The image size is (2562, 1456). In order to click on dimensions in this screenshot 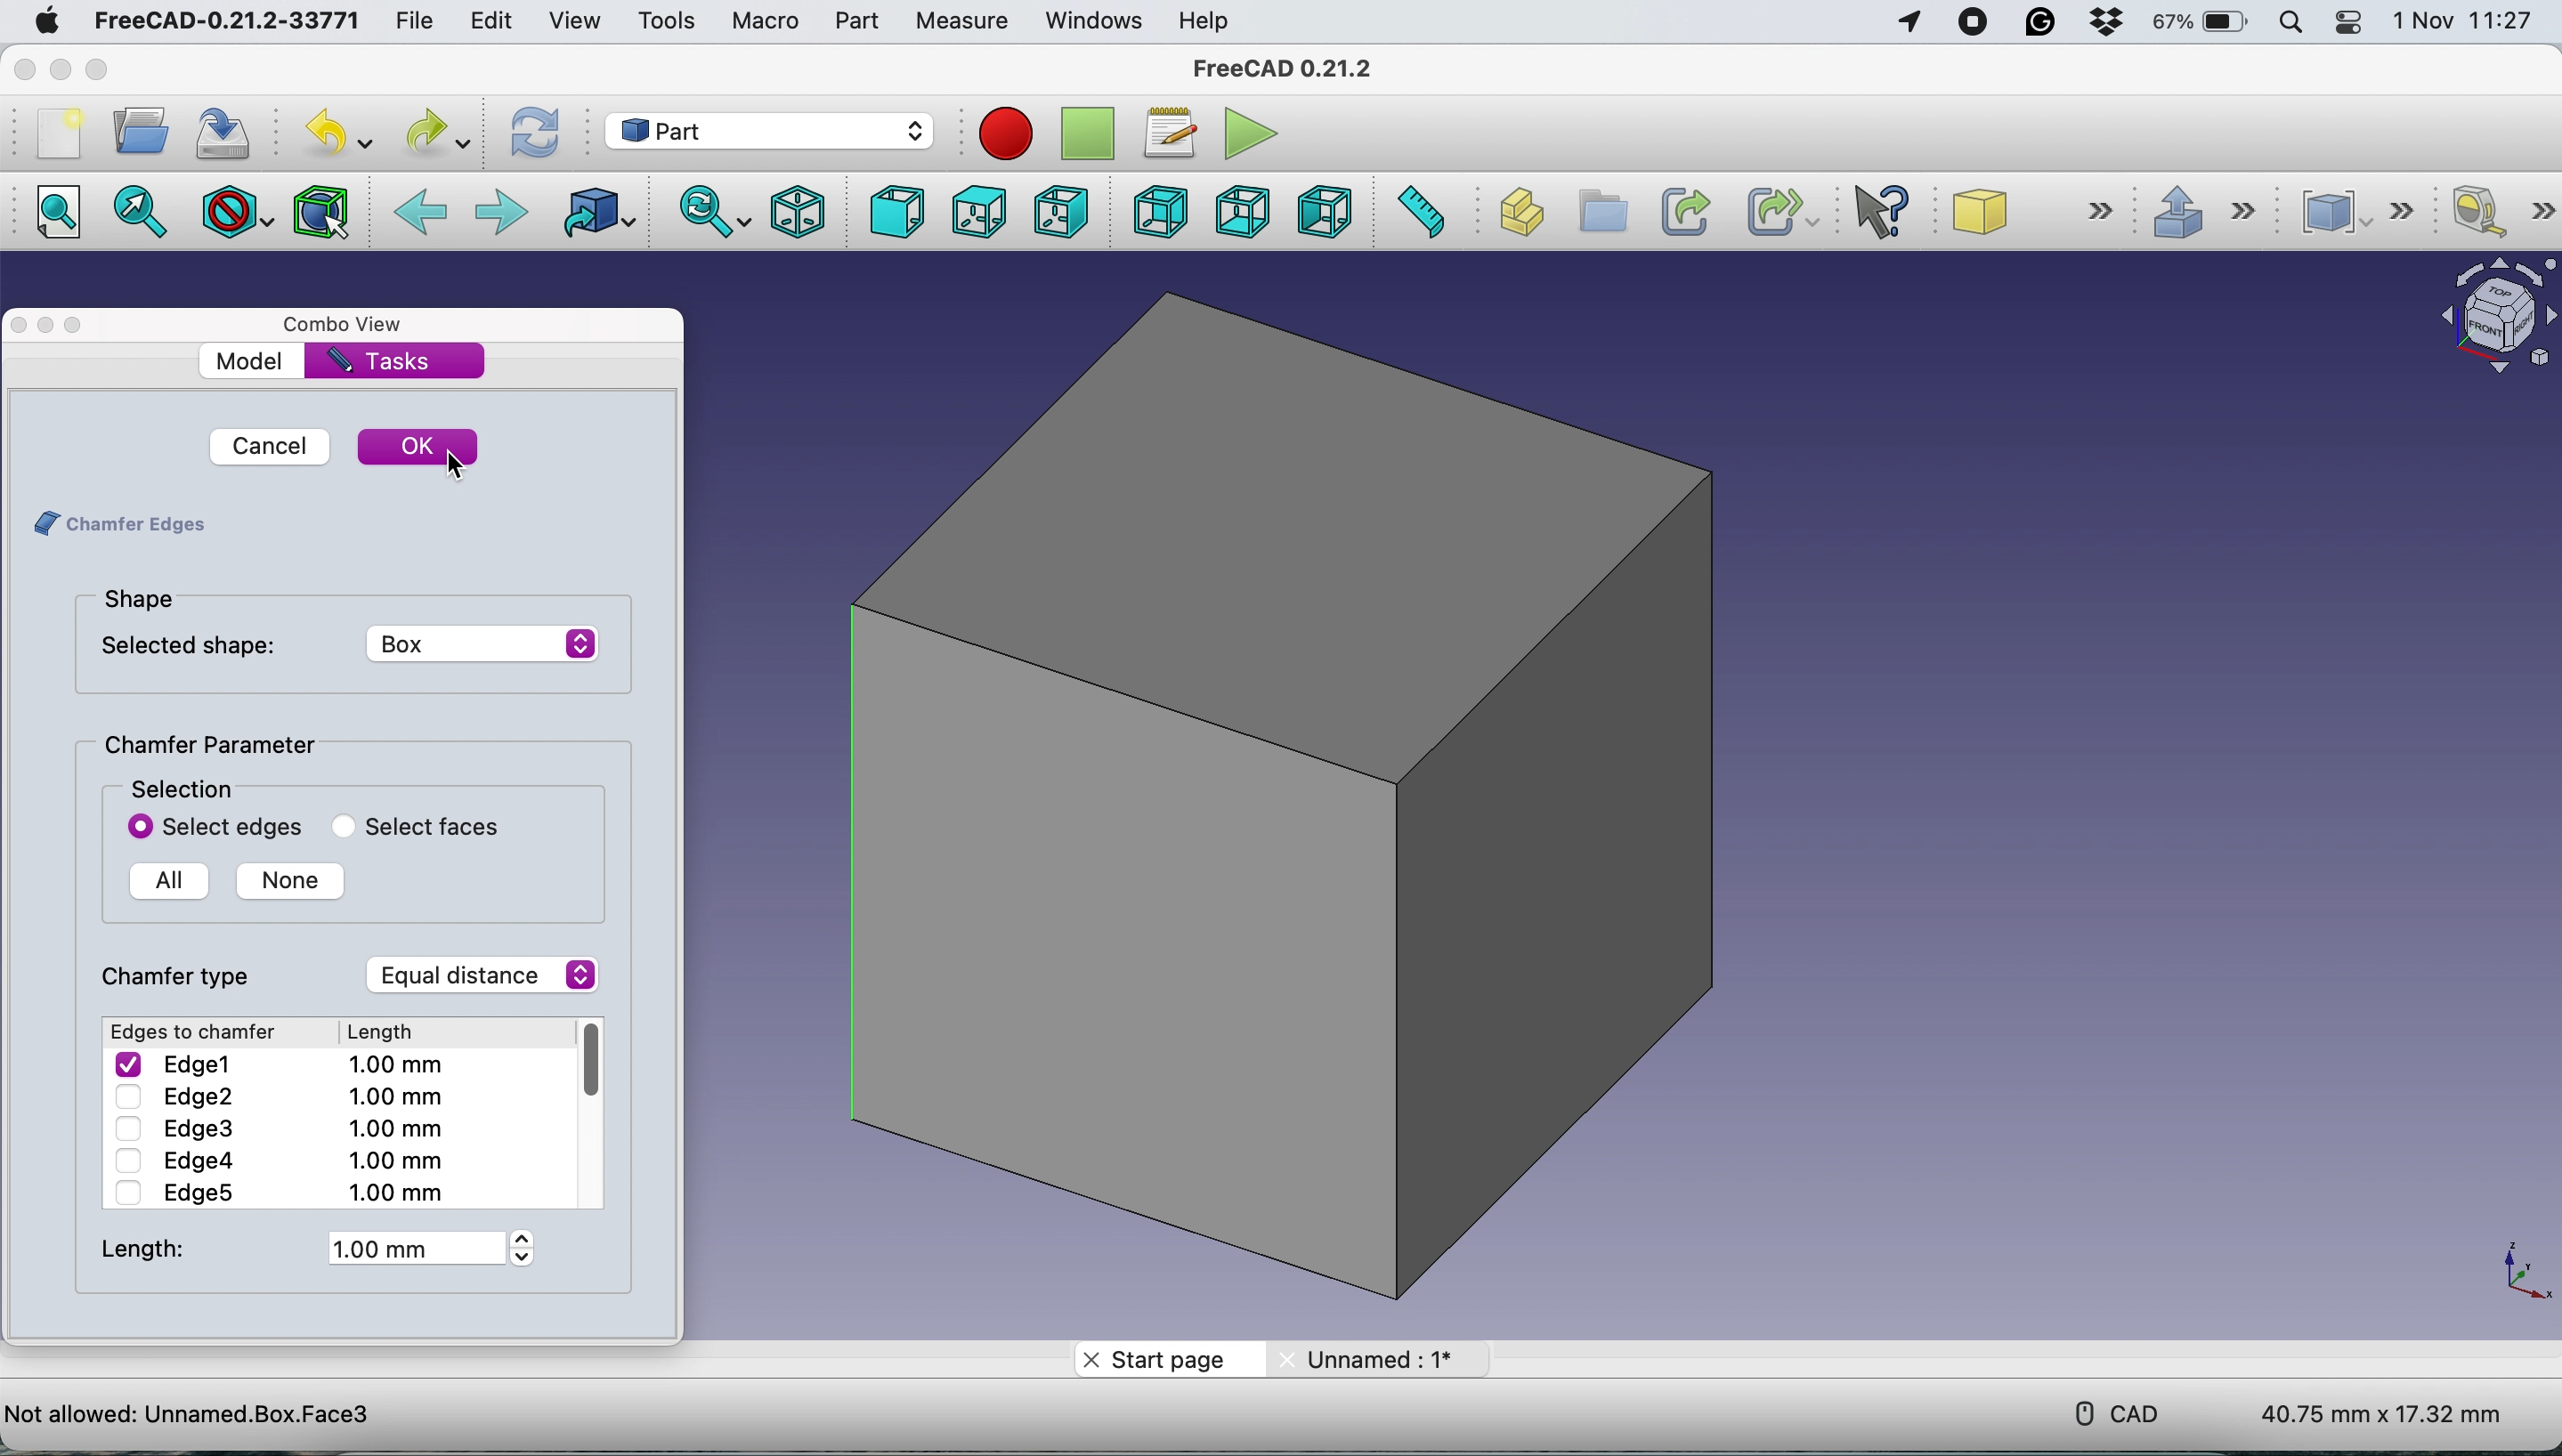, I will do `click(2377, 1418)`.